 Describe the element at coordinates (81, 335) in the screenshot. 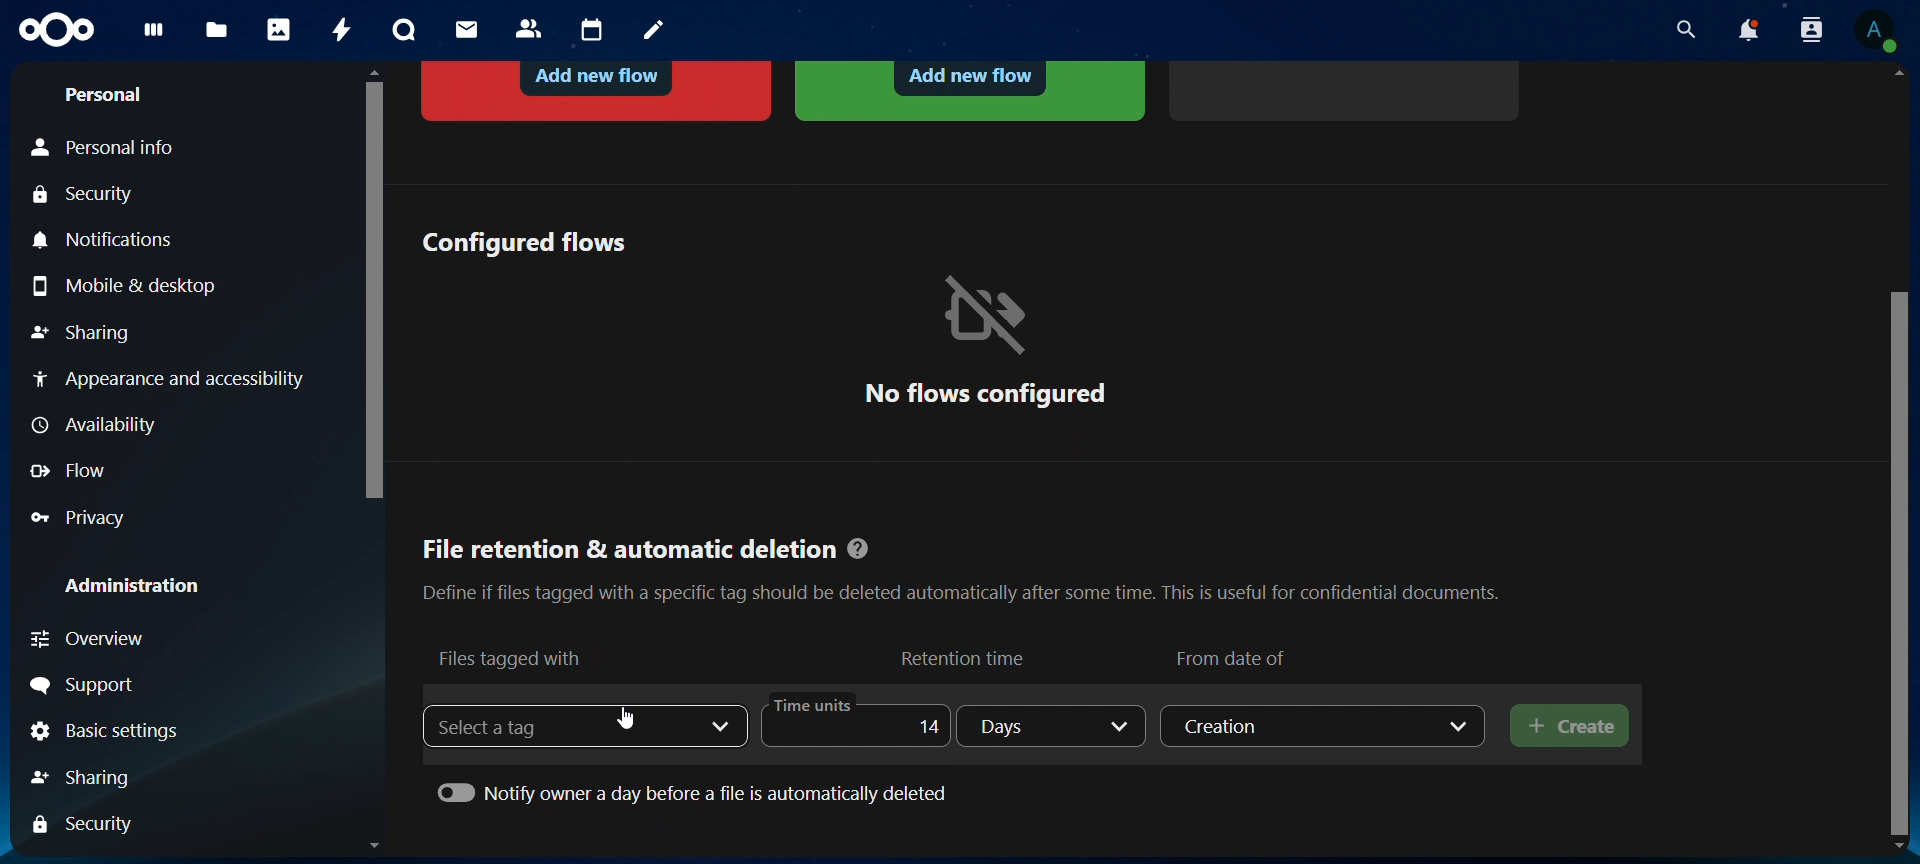

I see `sharing` at that location.